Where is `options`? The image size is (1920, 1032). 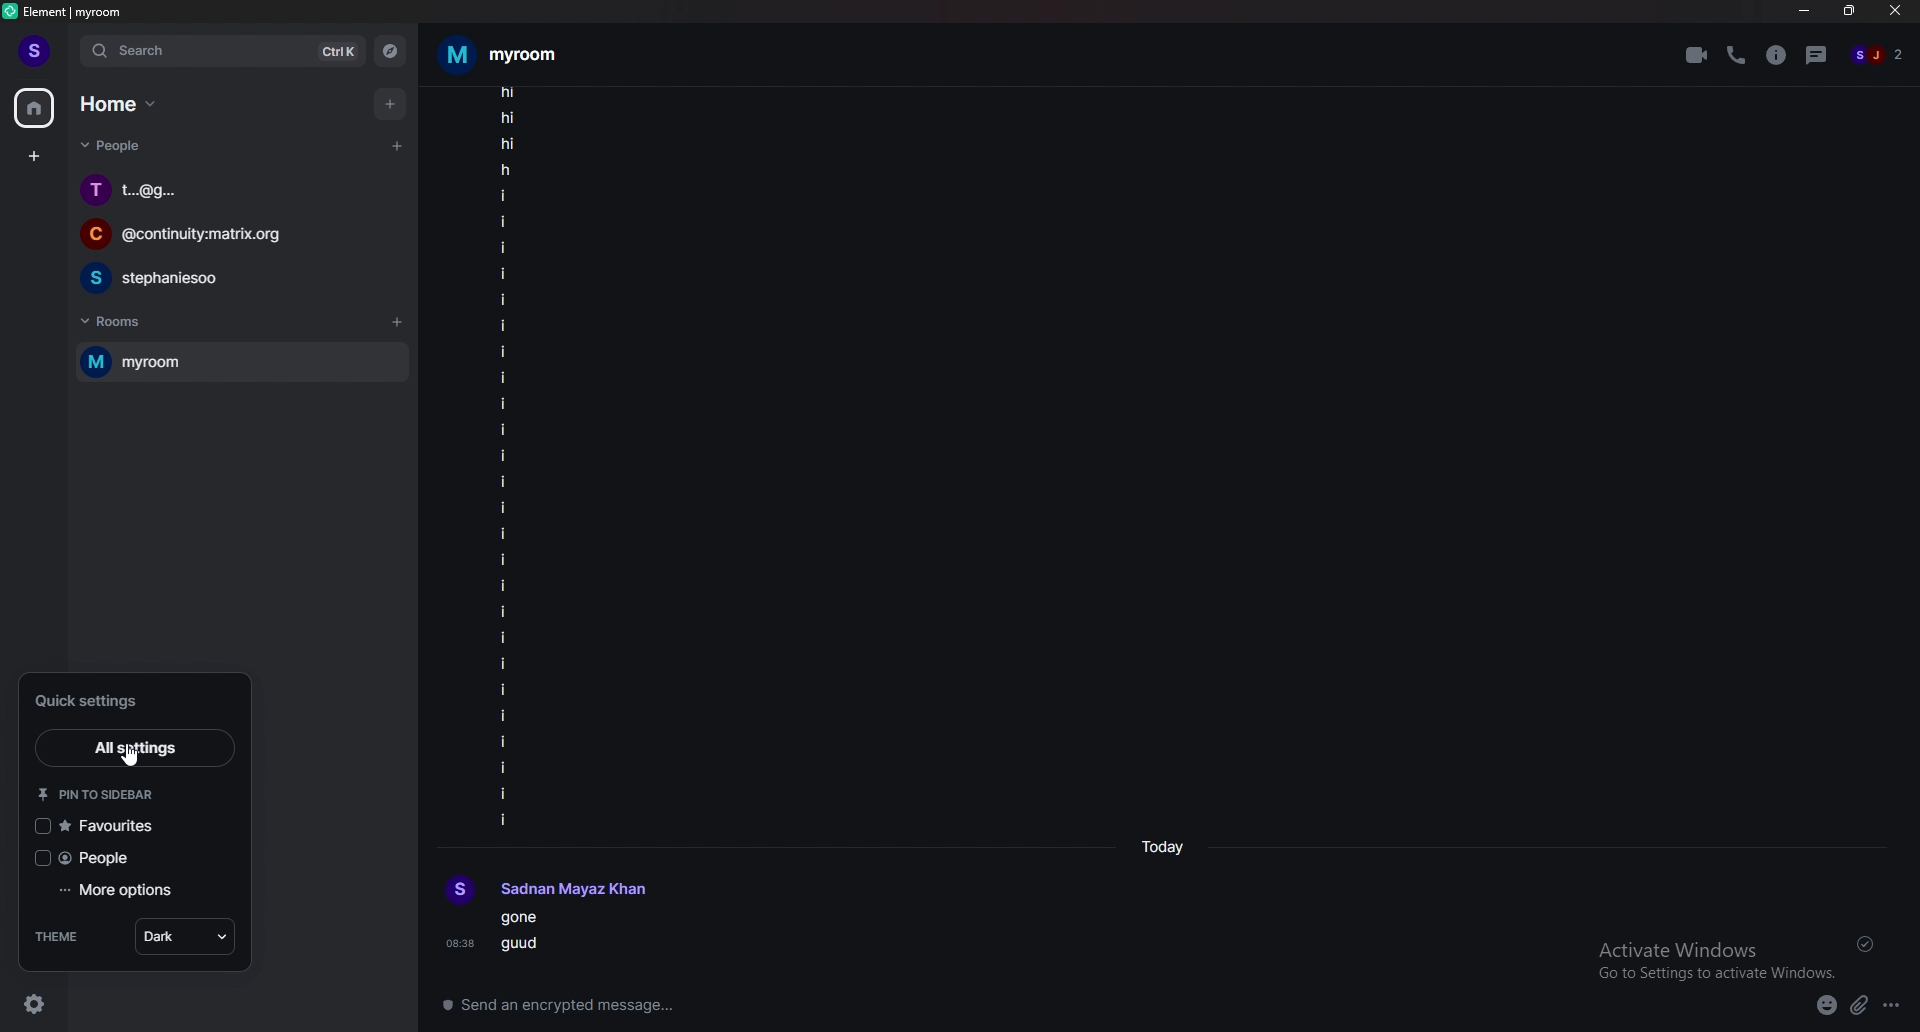
options is located at coordinates (1891, 1005).